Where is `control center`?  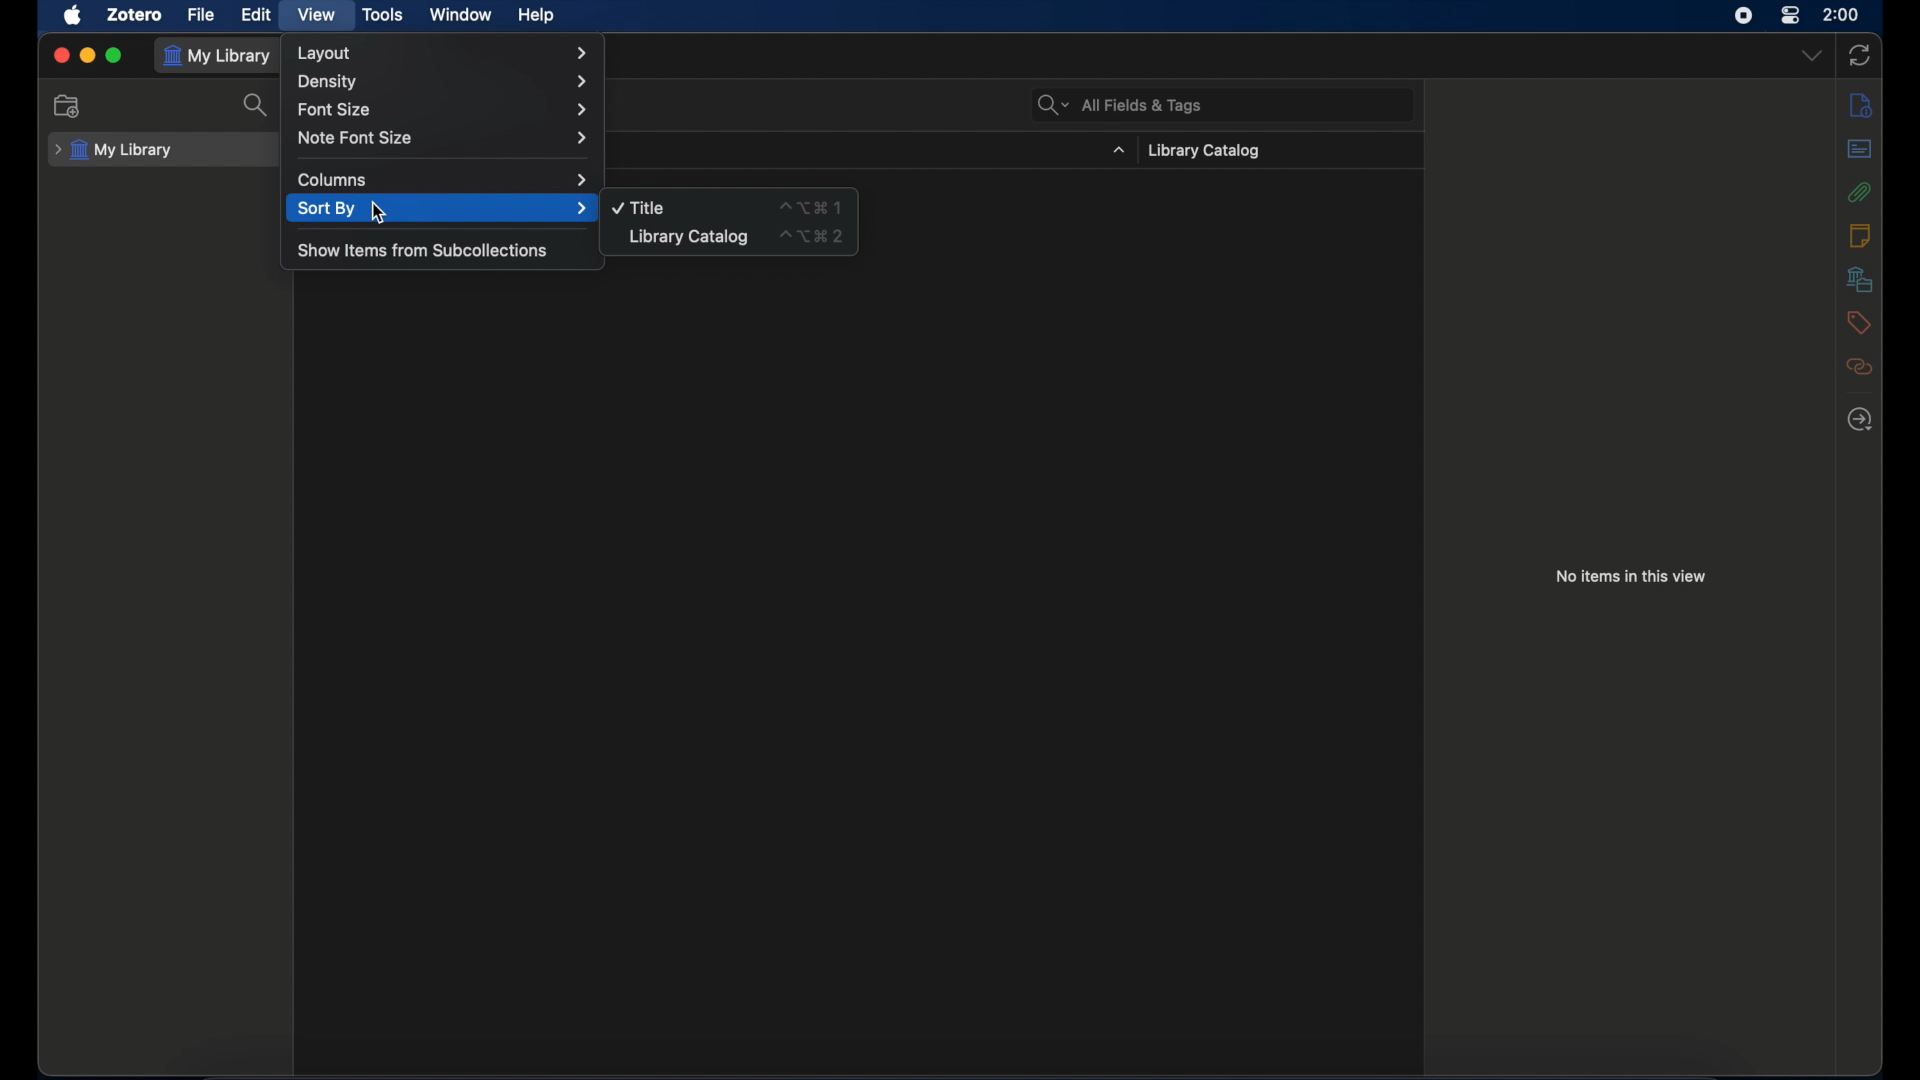 control center is located at coordinates (1792, 15).